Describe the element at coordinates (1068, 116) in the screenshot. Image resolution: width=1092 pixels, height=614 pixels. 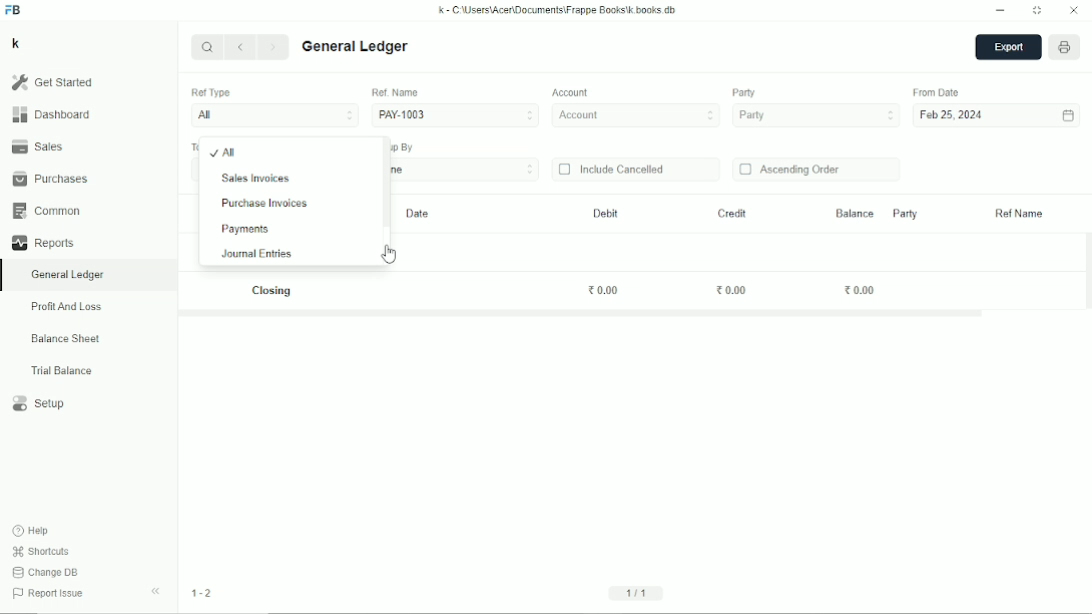
I see `Calendar` at that location.